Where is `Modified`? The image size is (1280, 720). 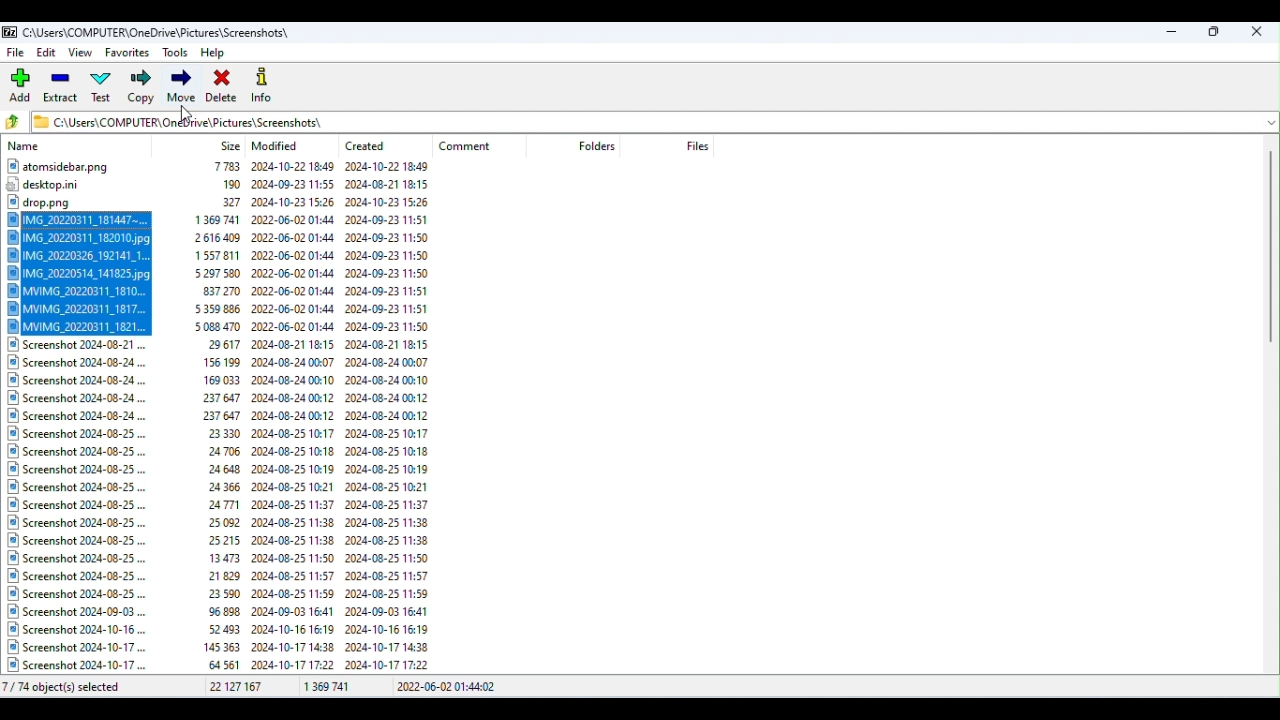 Modified is located at coordinates (279, 146).